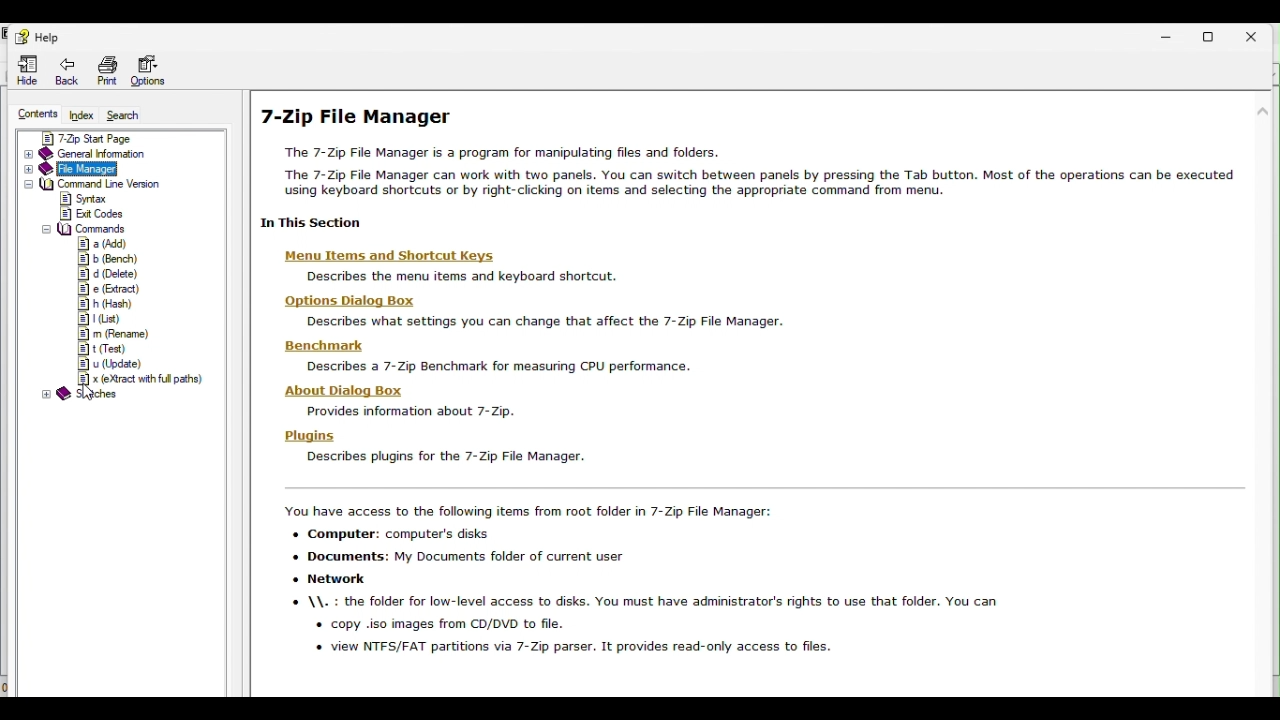 The height and width of the screenshot is (720, 1280). I want to click on t (Test), so click(113, 349).